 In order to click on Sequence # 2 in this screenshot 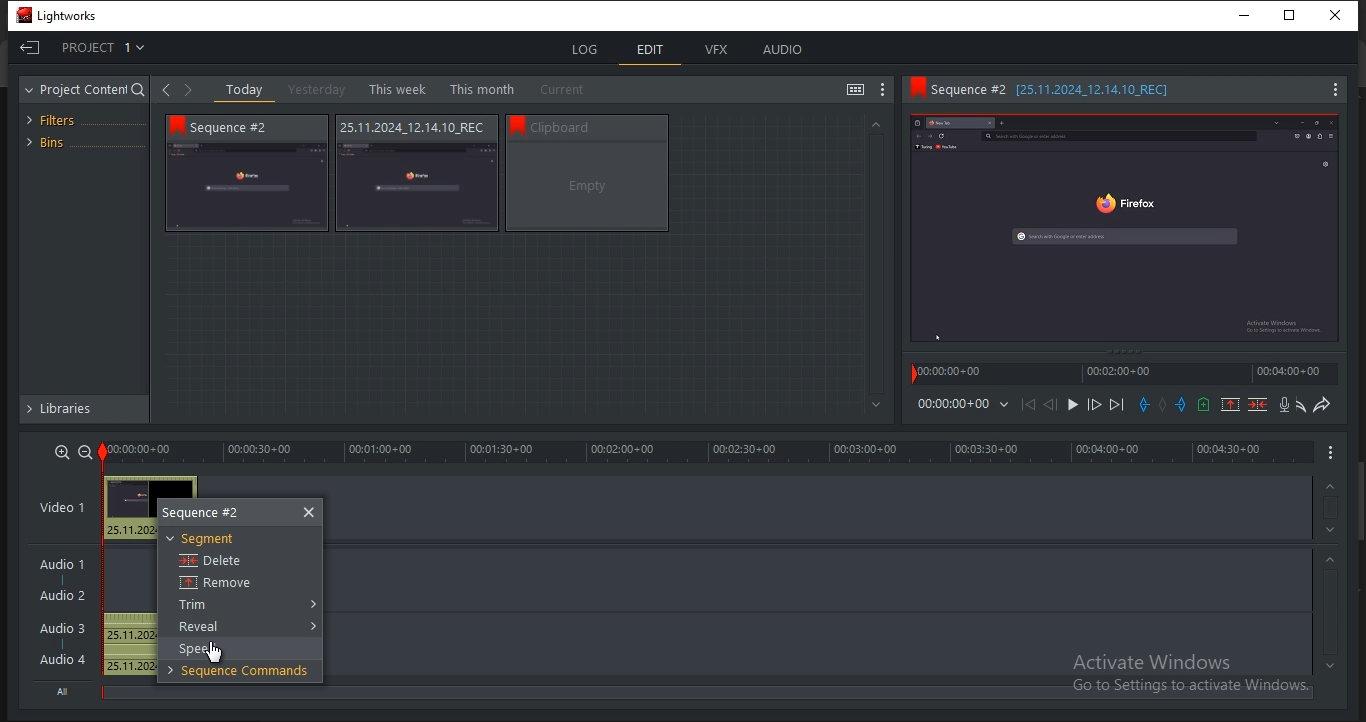, I will do `click(242, 127)`.